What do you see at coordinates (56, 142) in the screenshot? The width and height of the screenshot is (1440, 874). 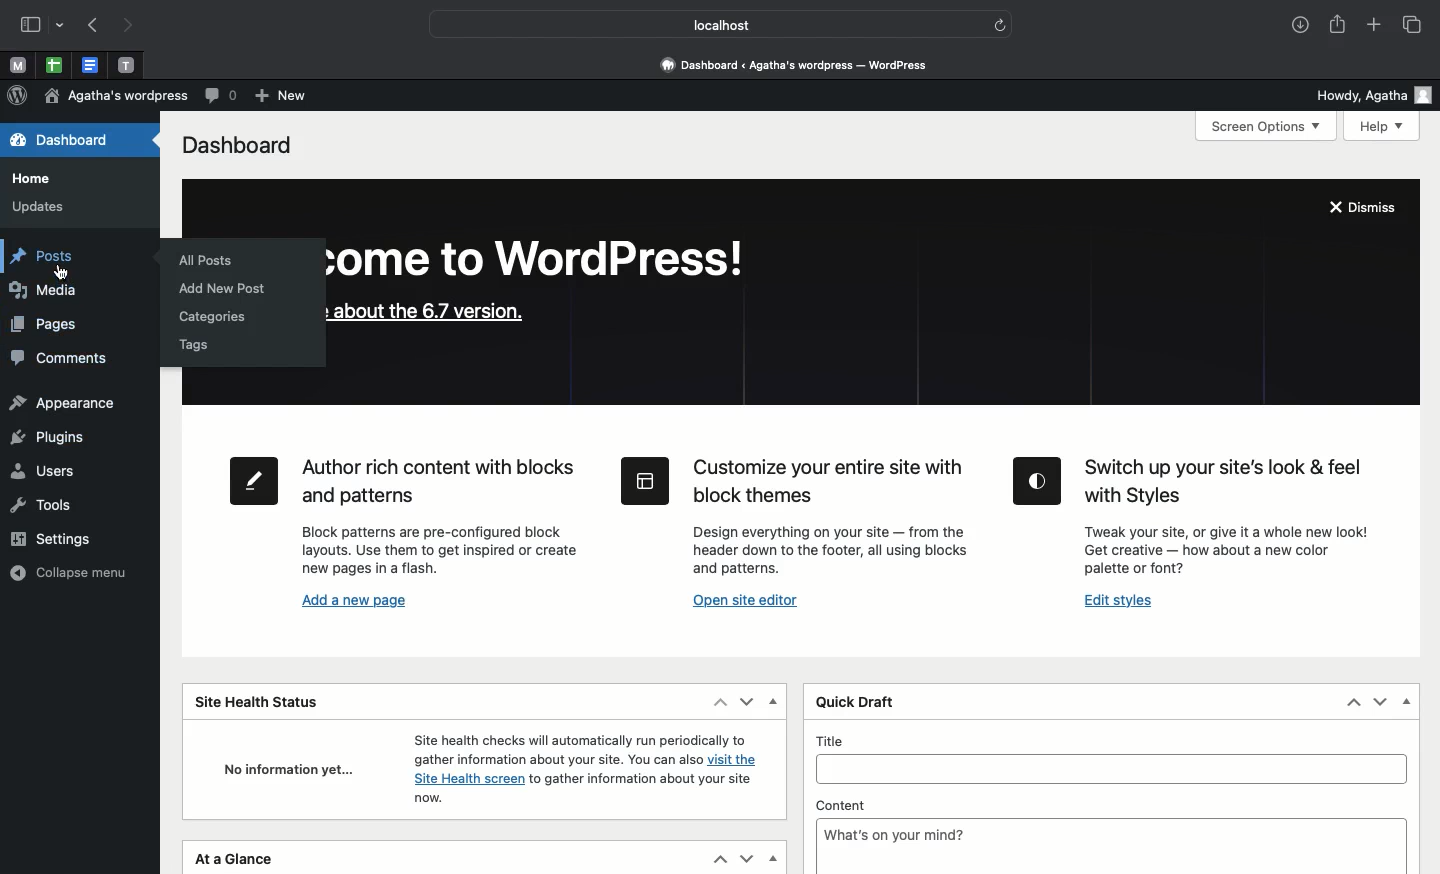 I see `Dashboard` at bounding box center [56, 142].